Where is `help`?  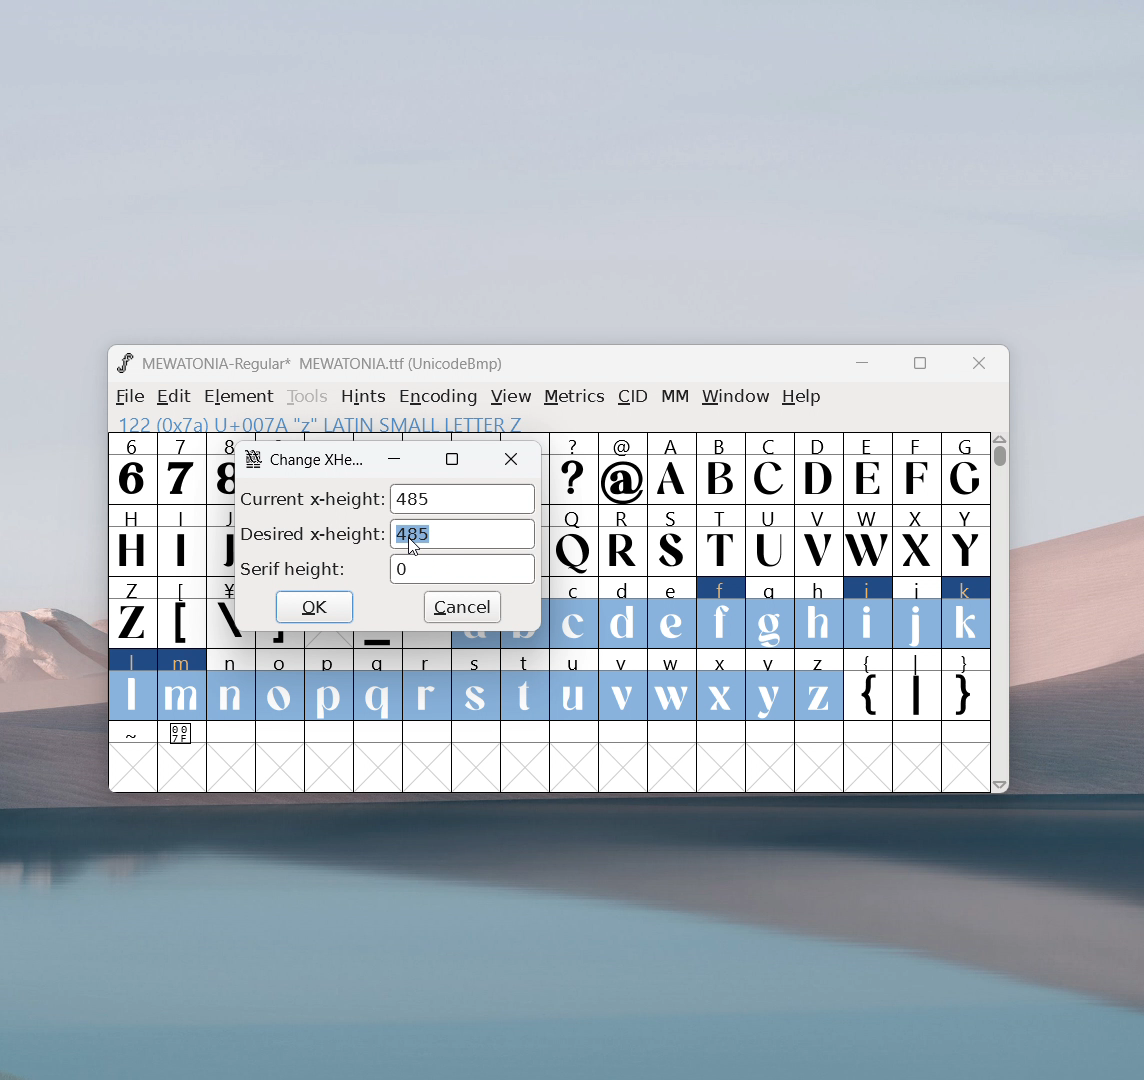
help is located at coordinates (802, 397).